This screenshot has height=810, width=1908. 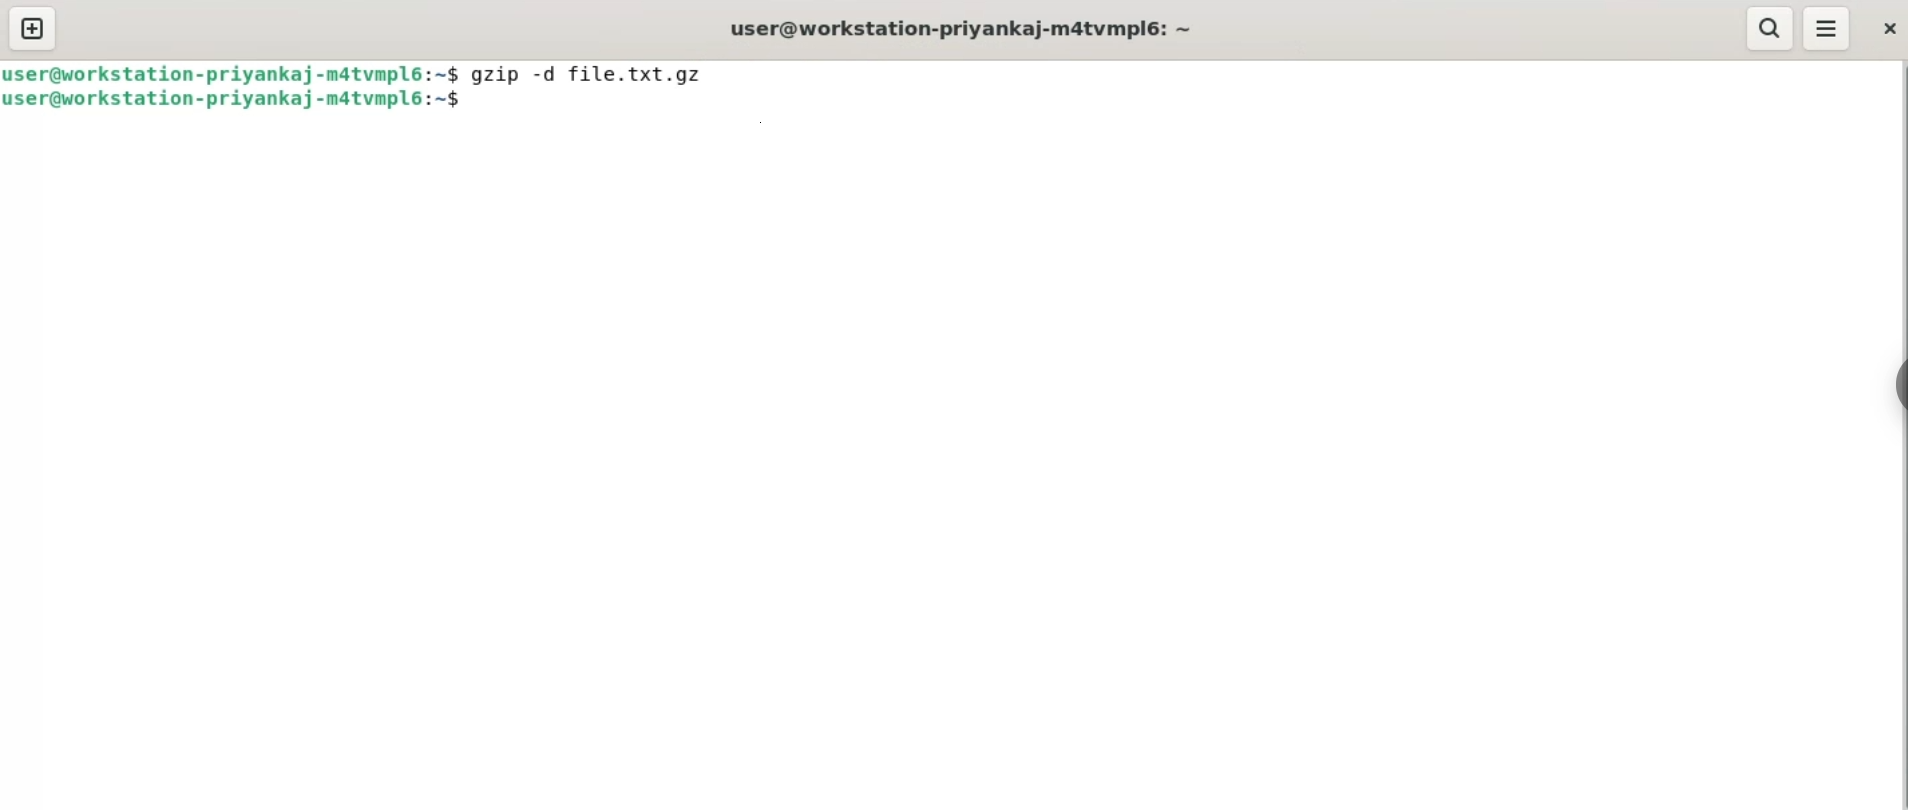 I want to click on user@workstation-priyankaj-m4tvmplé:~$, so click(x=233, y=74).